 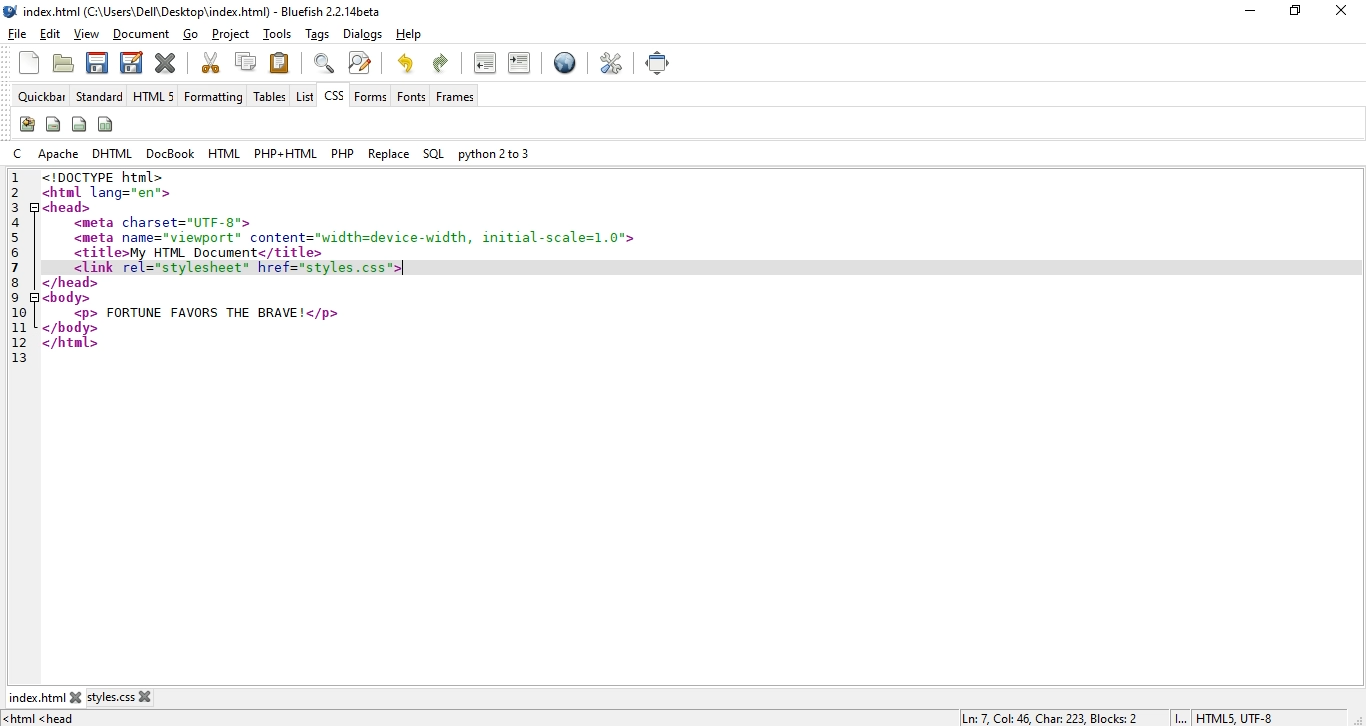 What do you see at coordinates (44, 719) in the screenshot?
I see `<html <head` at bounding box center [44, 719].